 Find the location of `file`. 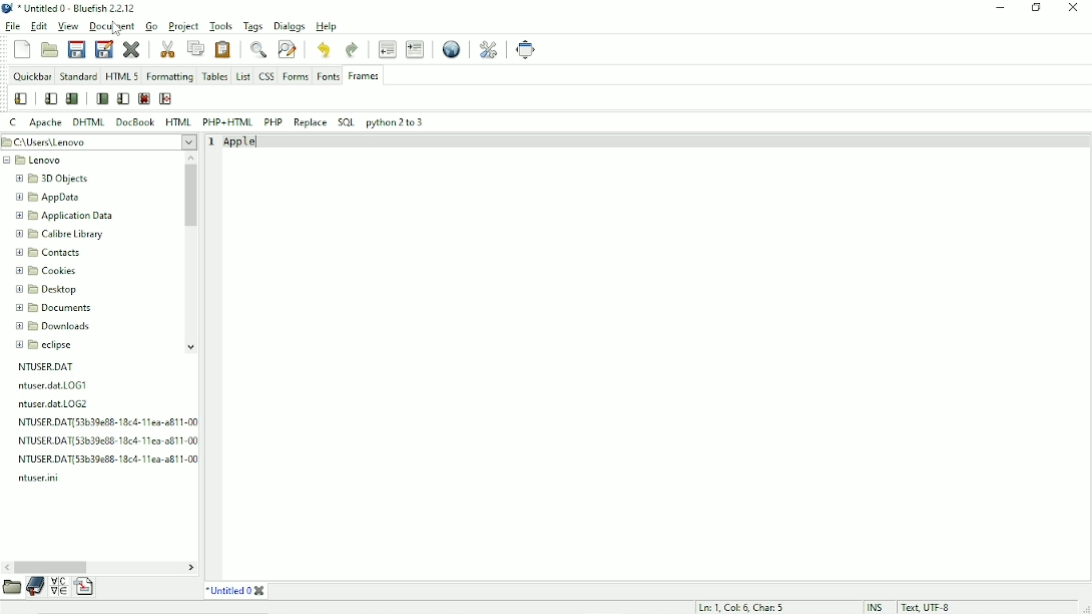

file is located at coordinates (107, 459).